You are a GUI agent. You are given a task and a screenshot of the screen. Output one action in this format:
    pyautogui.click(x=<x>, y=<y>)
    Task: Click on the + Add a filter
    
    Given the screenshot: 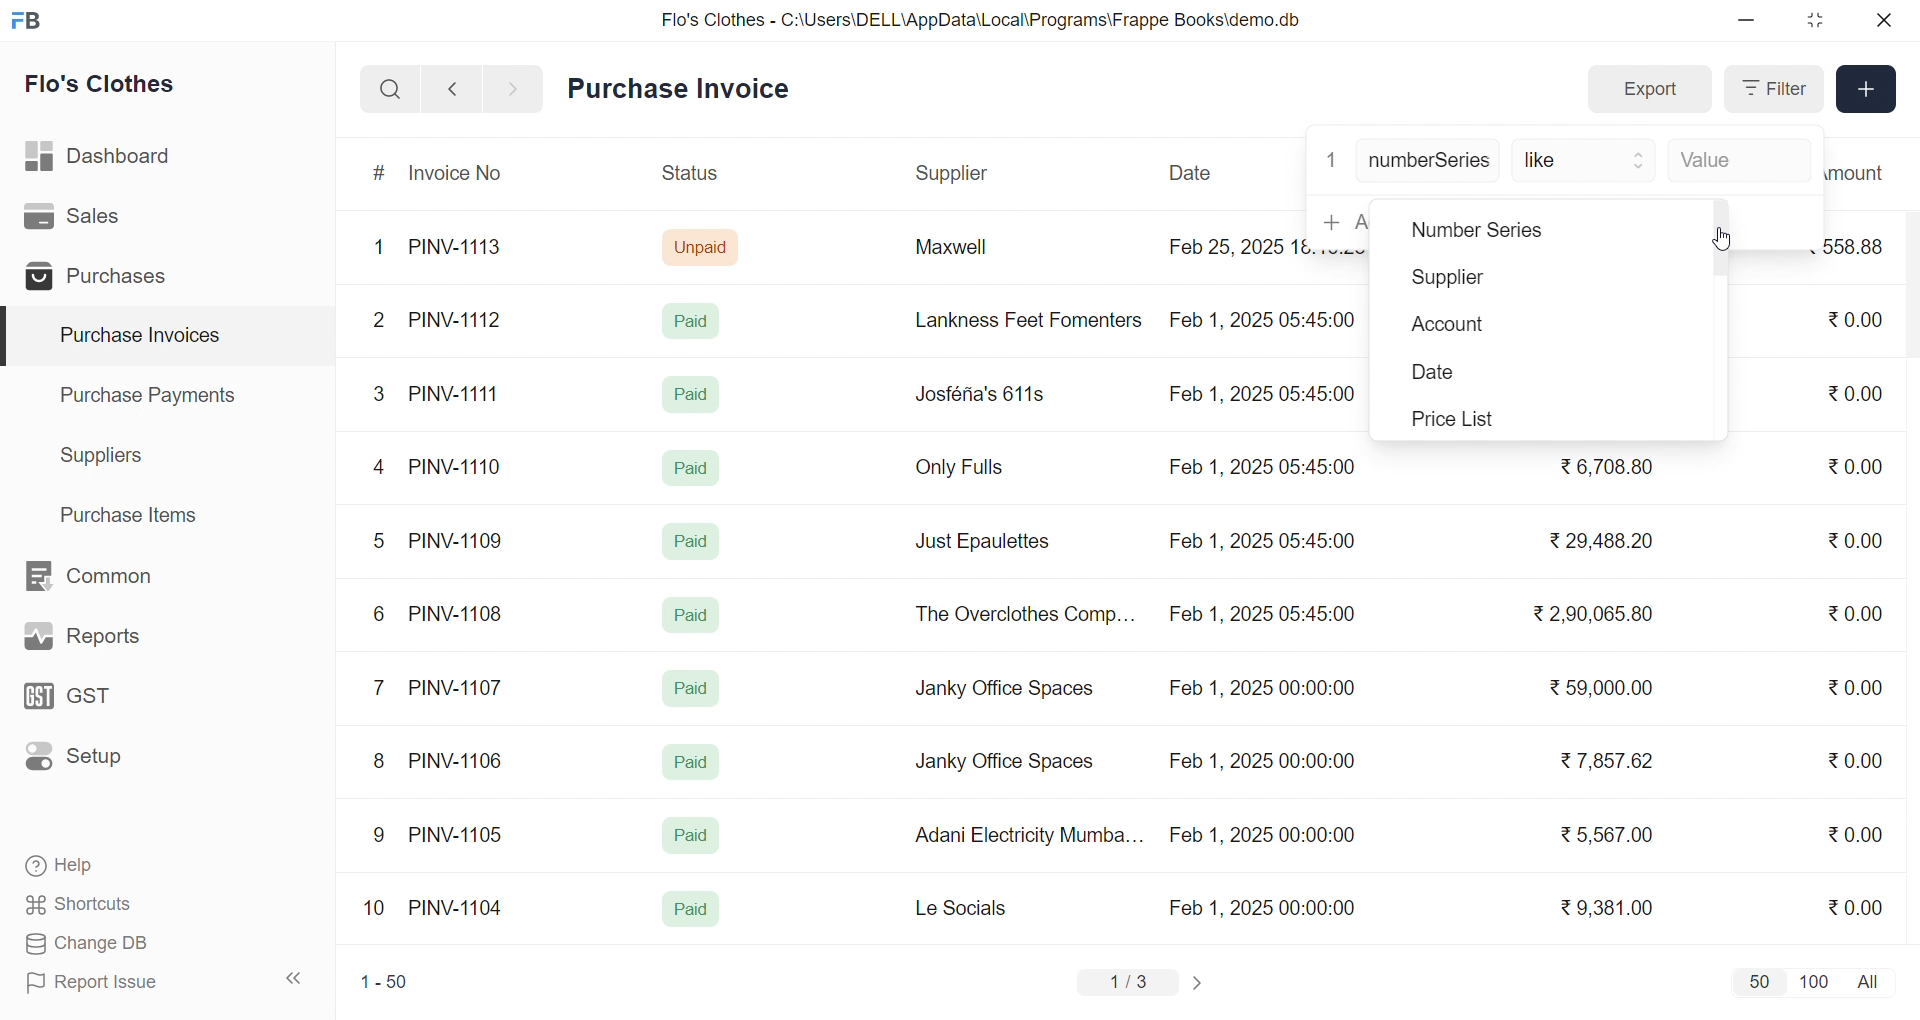 What is the action you would take?
    pyautogui.click(x=1334, y=221)
    